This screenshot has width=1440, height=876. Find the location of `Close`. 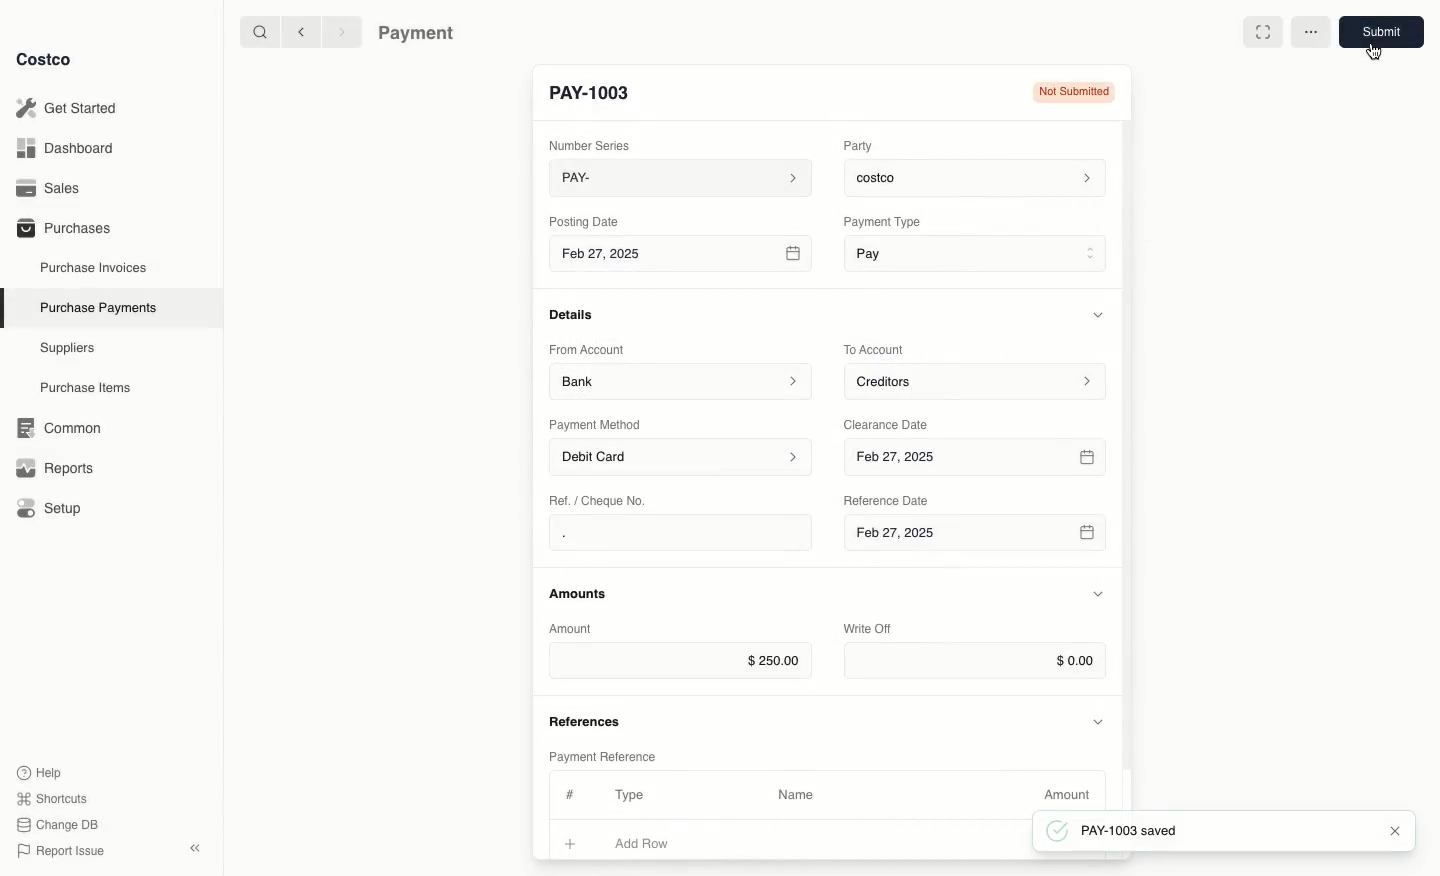

Close is located at coordinates (1393, 831).